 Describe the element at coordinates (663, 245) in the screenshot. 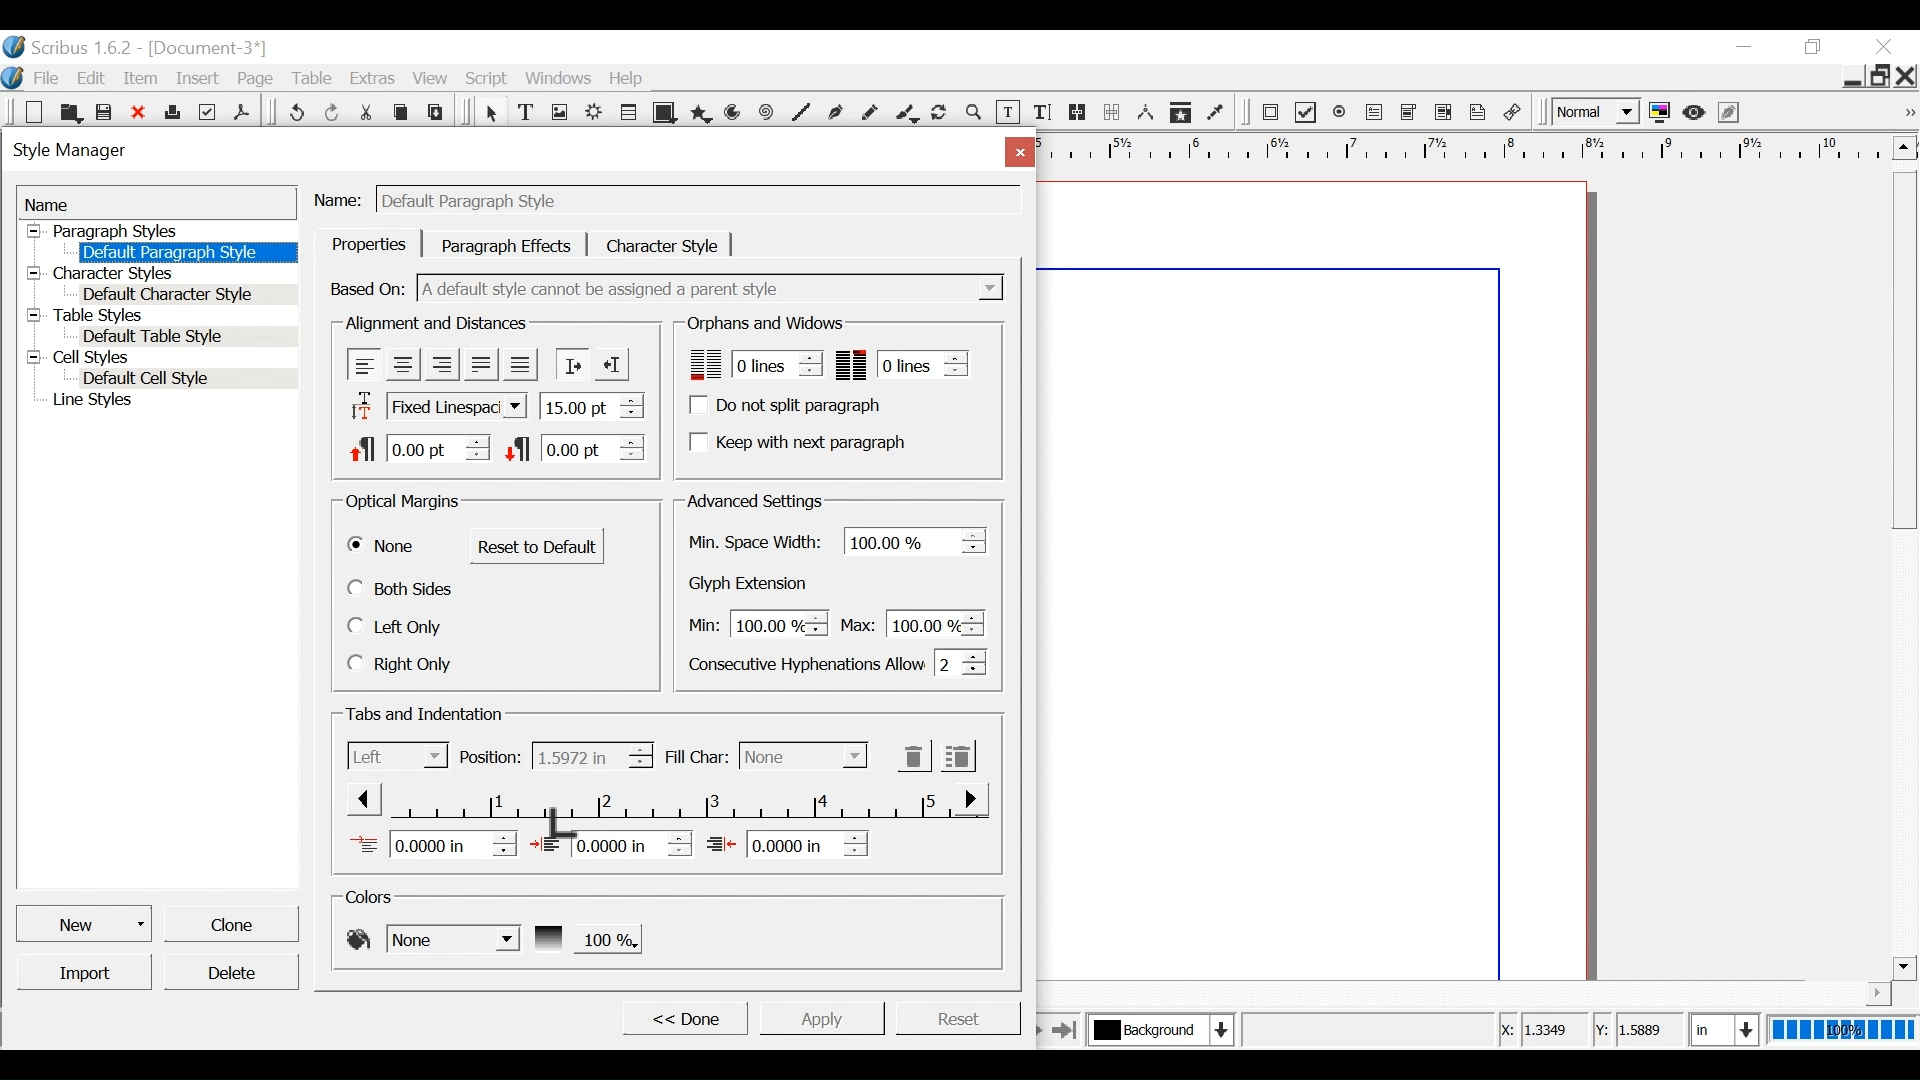

I see `Character Style` at that location.